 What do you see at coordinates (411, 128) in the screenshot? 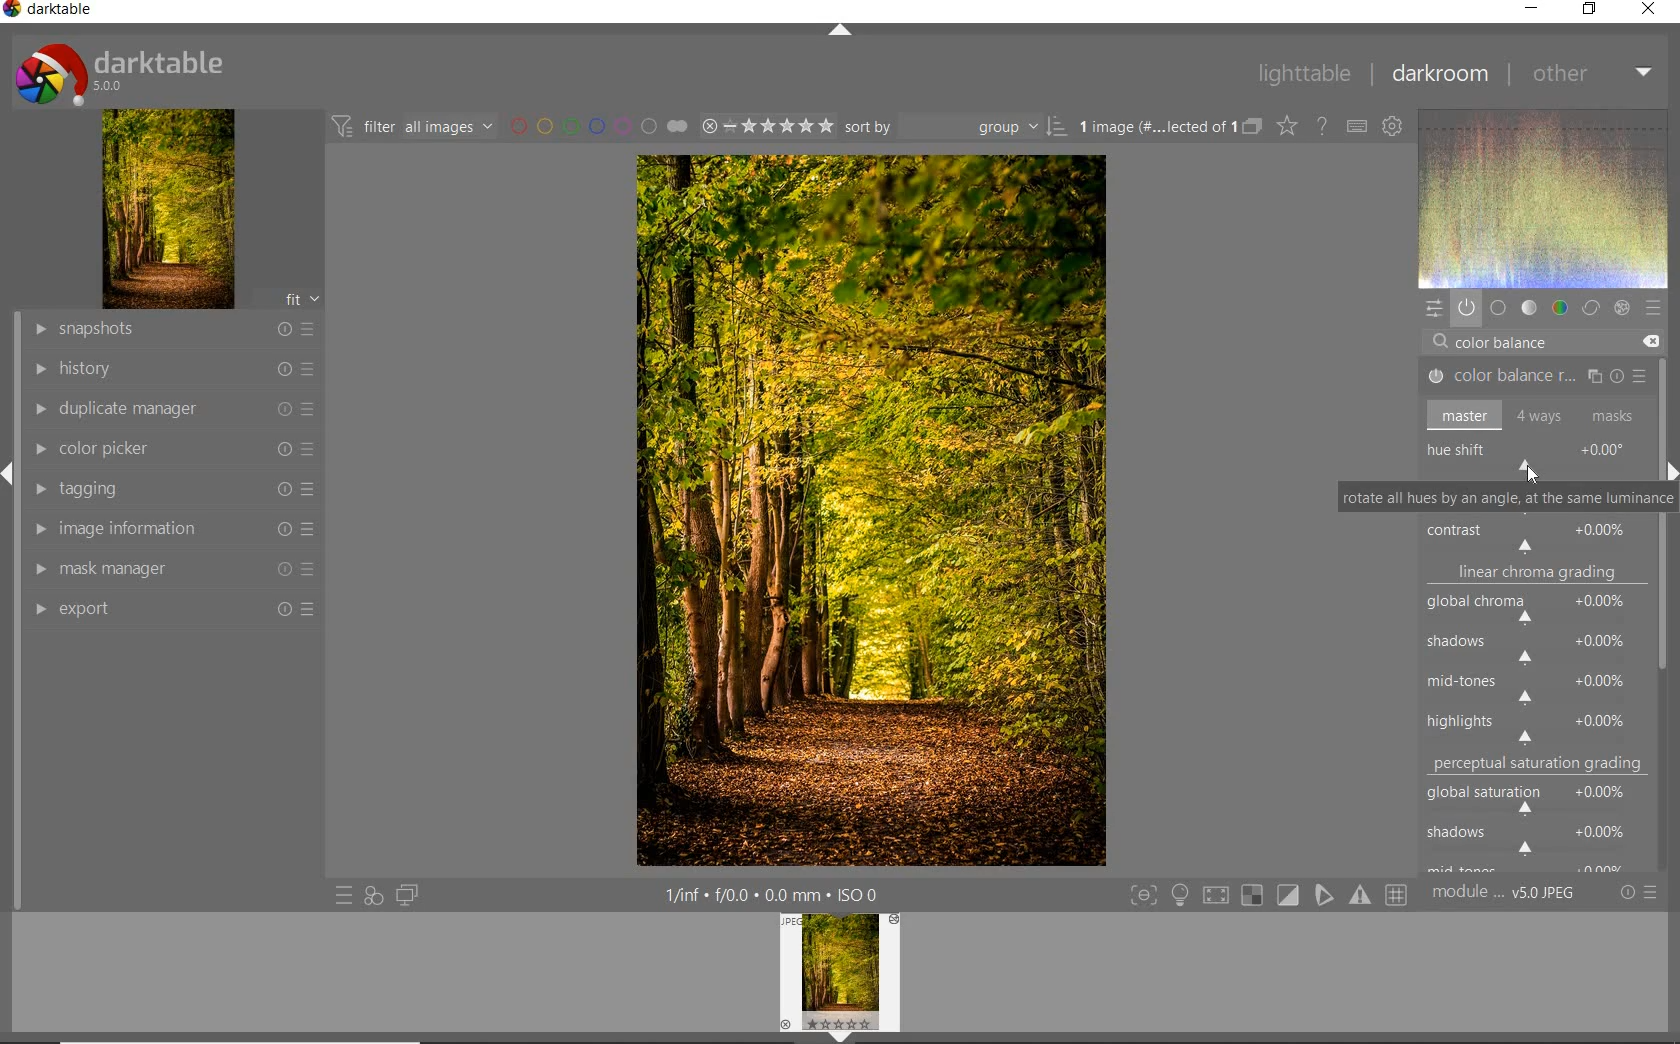
I see `filter images` at bounding box center [411, 128].